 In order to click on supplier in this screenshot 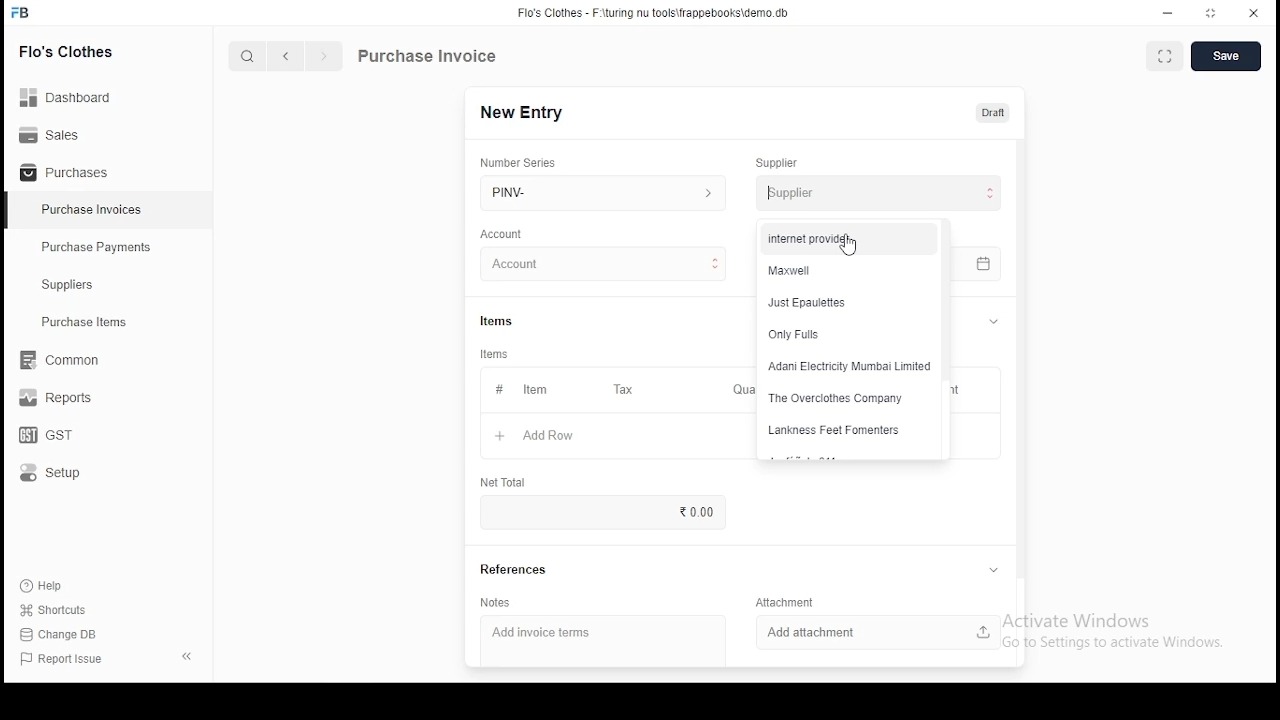, I will do `click(873, 192)`.